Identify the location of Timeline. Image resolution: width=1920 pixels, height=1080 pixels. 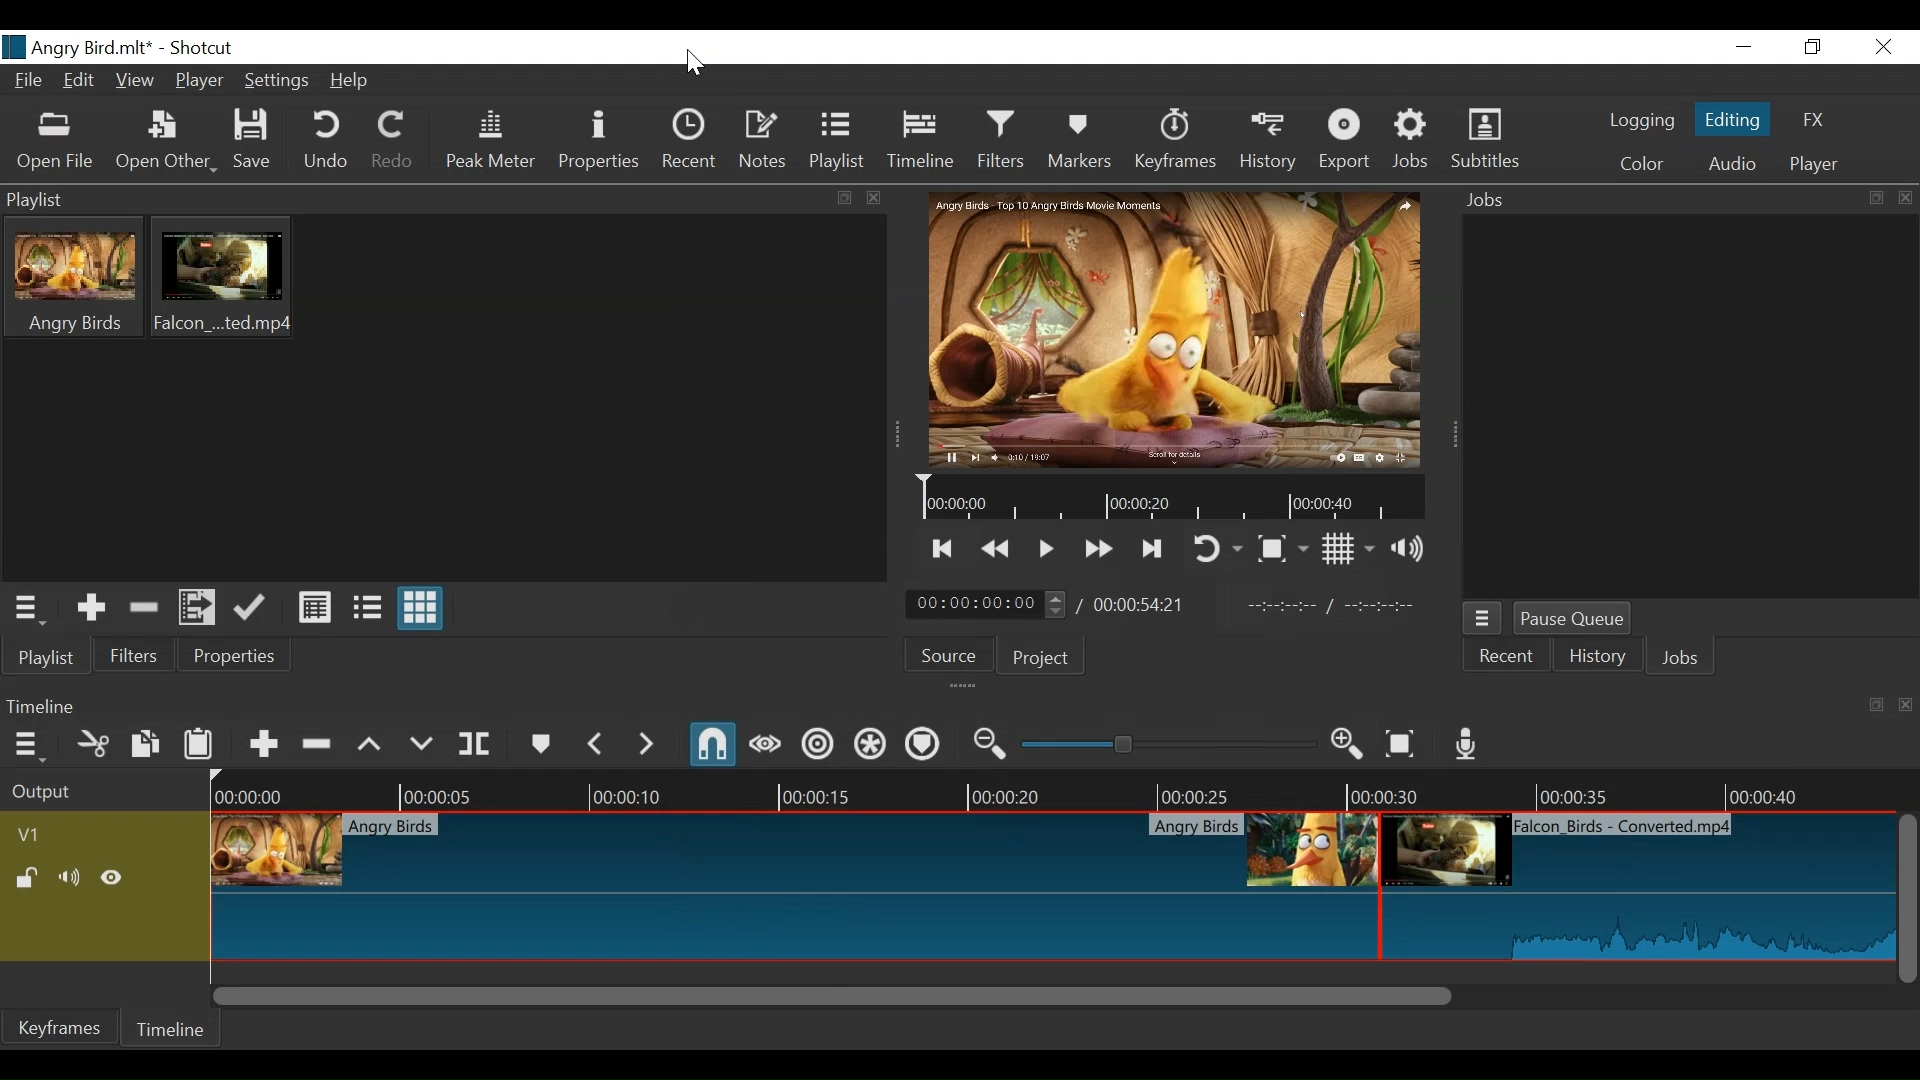
(921, 140).